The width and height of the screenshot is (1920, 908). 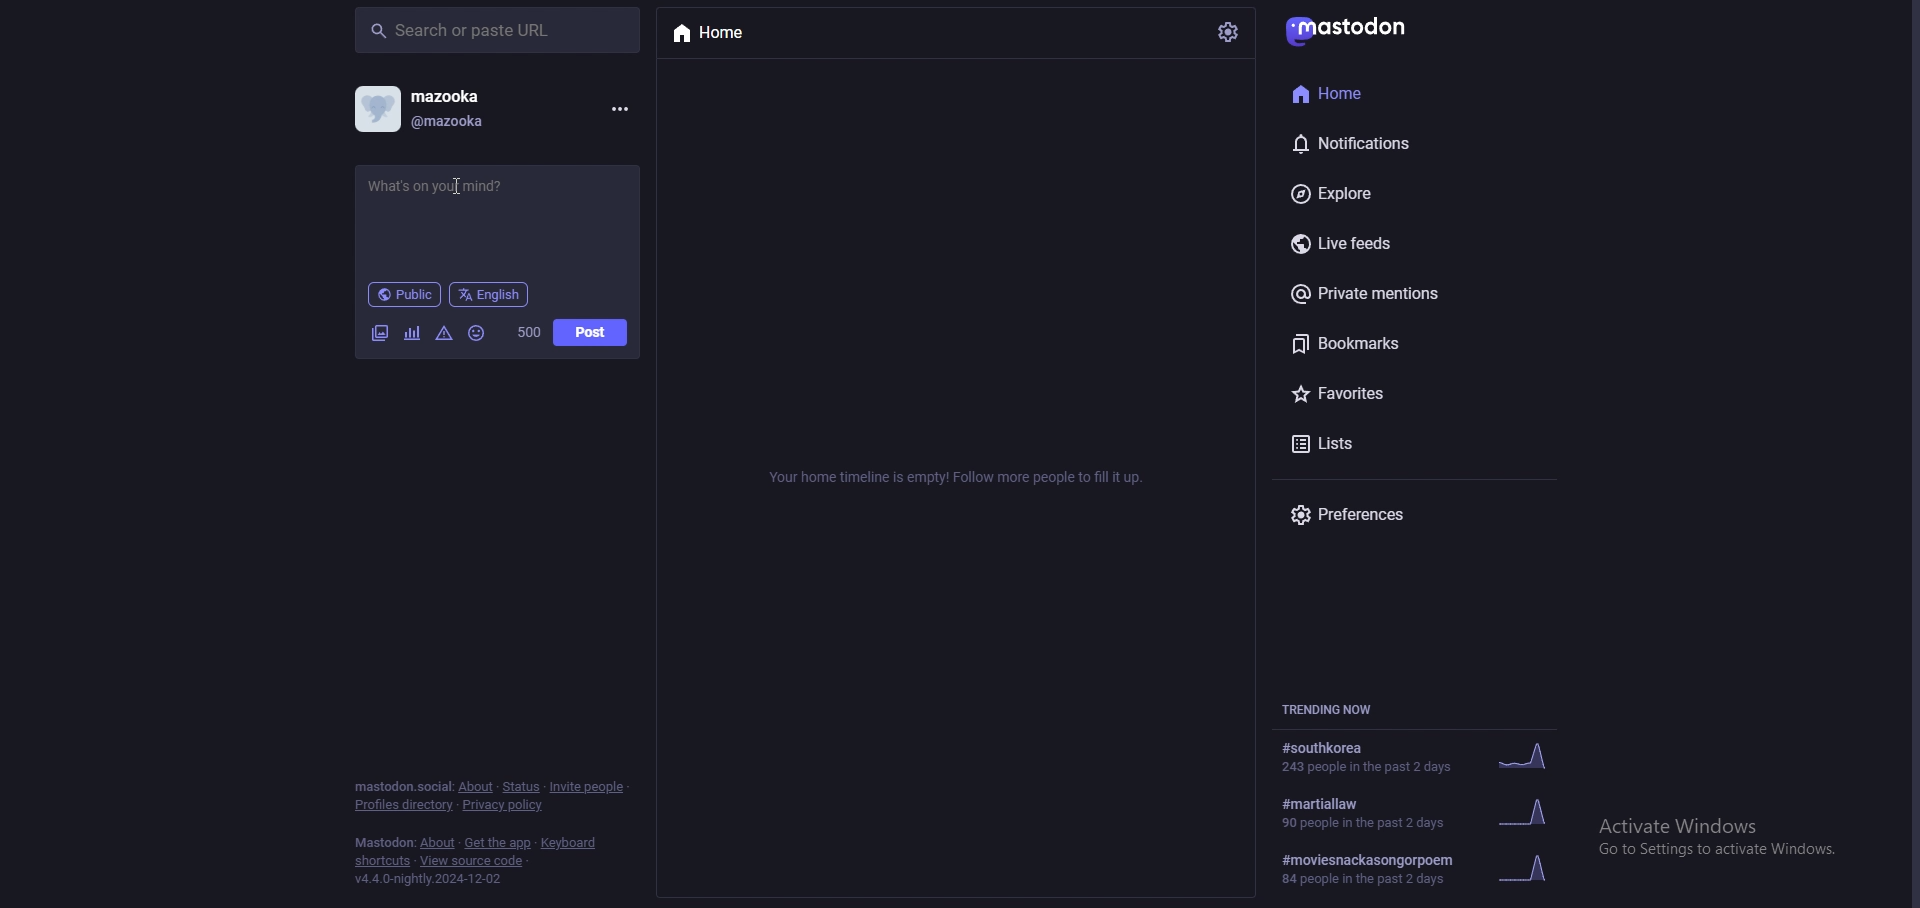 What do you see at coordinates (1361, 513) in the screenshot?
I see `preferences` at bounding box center [1361, 513].